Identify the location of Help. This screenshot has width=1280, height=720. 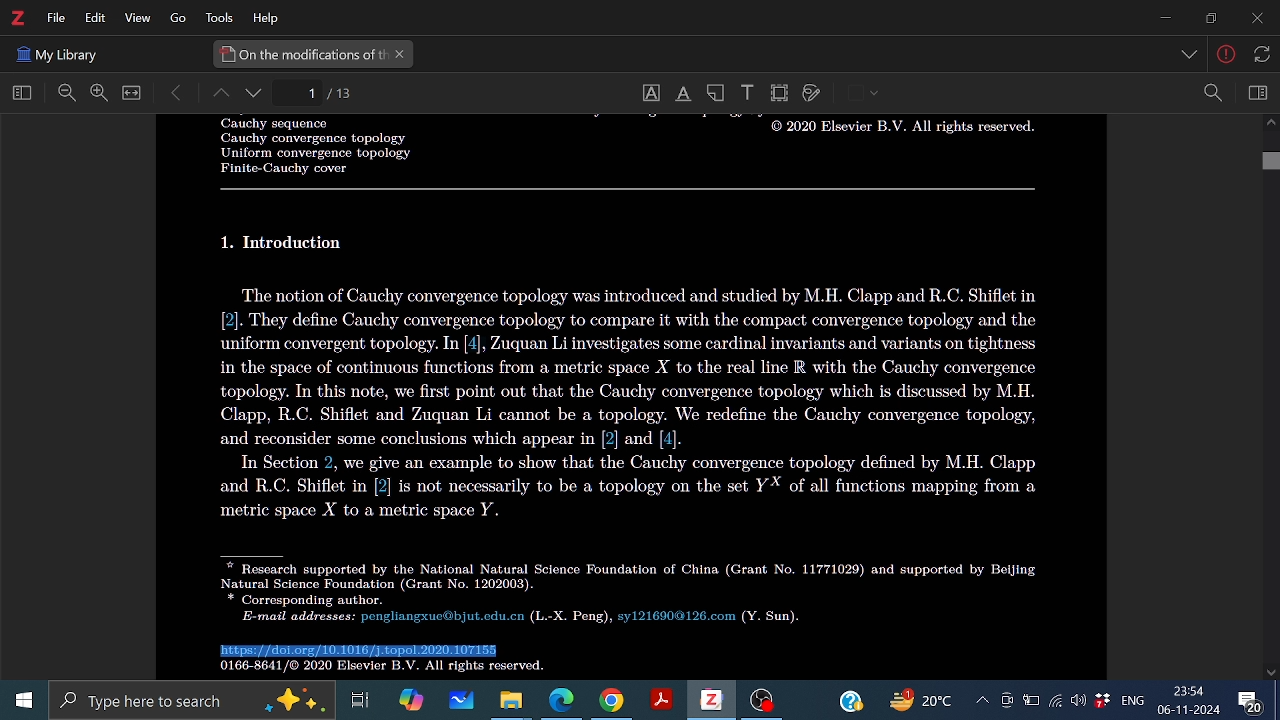
(850, 699).